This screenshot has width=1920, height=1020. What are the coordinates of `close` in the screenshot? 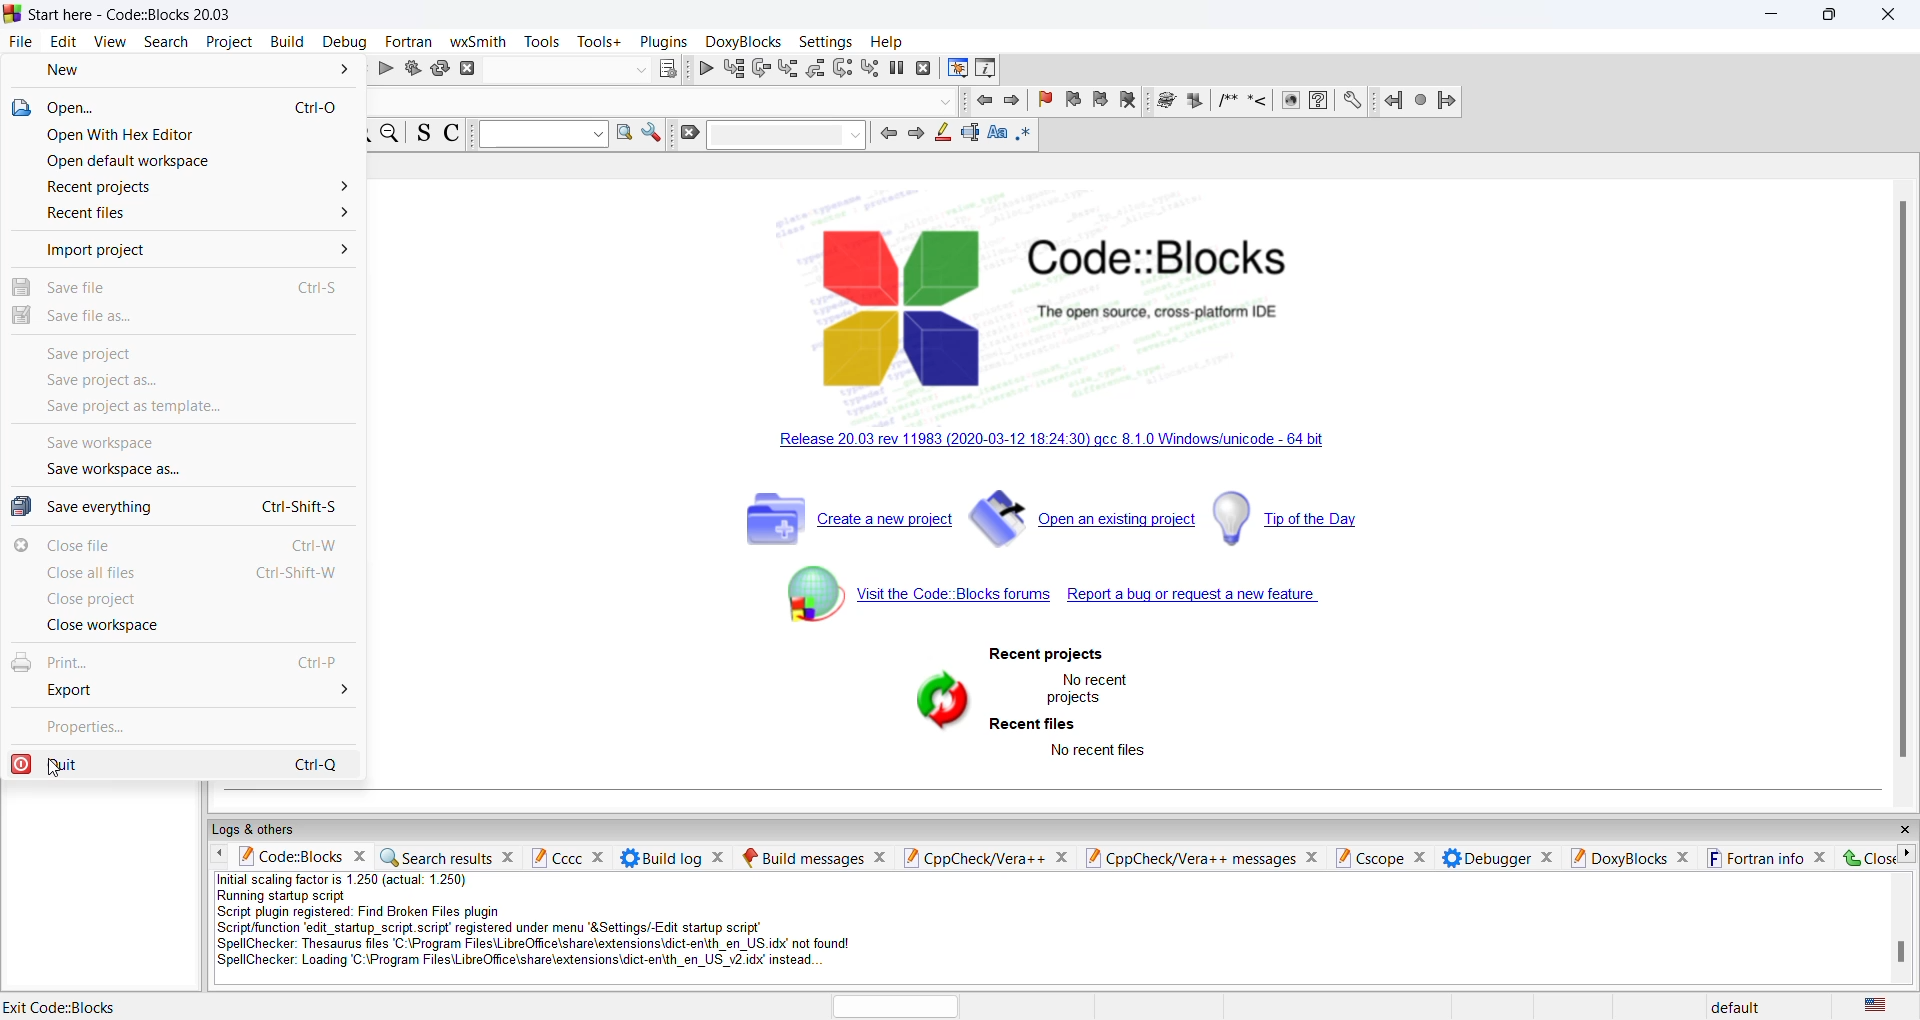 It's located at (1903, 829).